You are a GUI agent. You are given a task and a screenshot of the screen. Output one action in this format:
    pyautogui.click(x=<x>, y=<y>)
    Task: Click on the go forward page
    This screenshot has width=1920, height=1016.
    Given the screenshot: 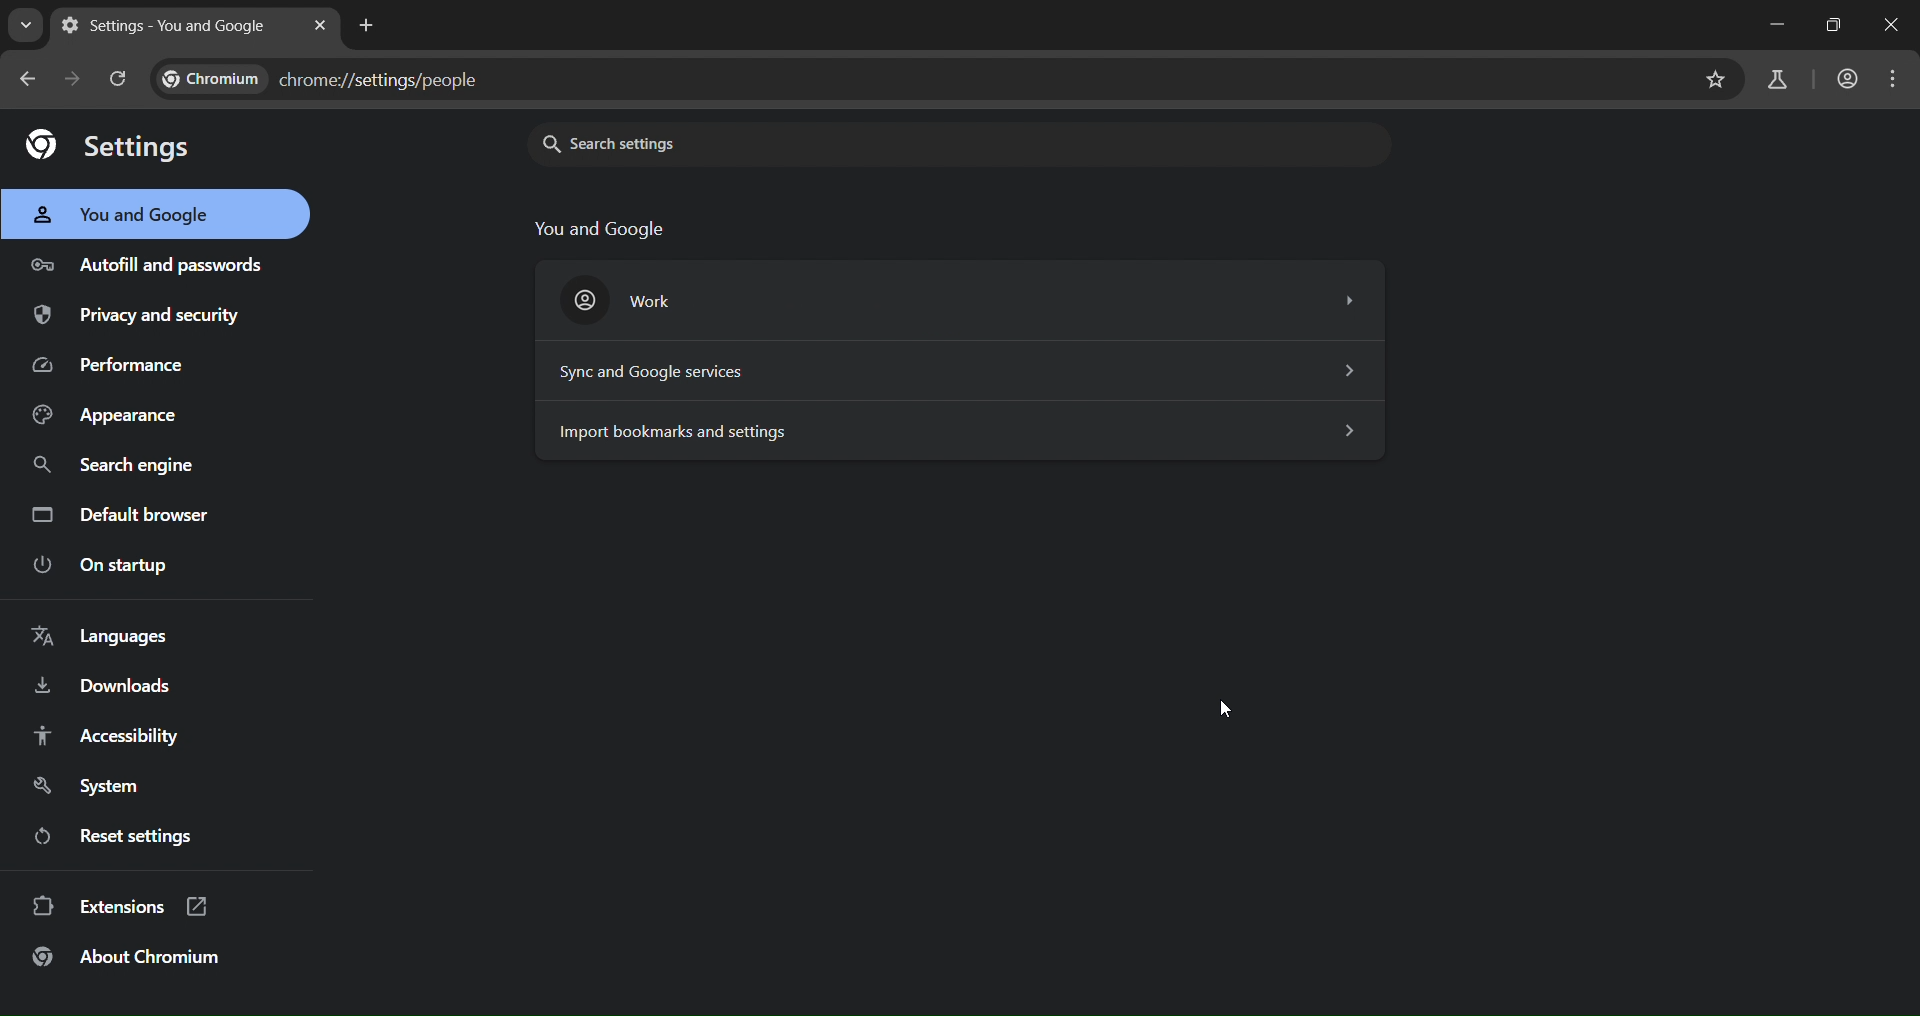 What is the action you would take?
    pyautogui.click(x=77, y=77)
    